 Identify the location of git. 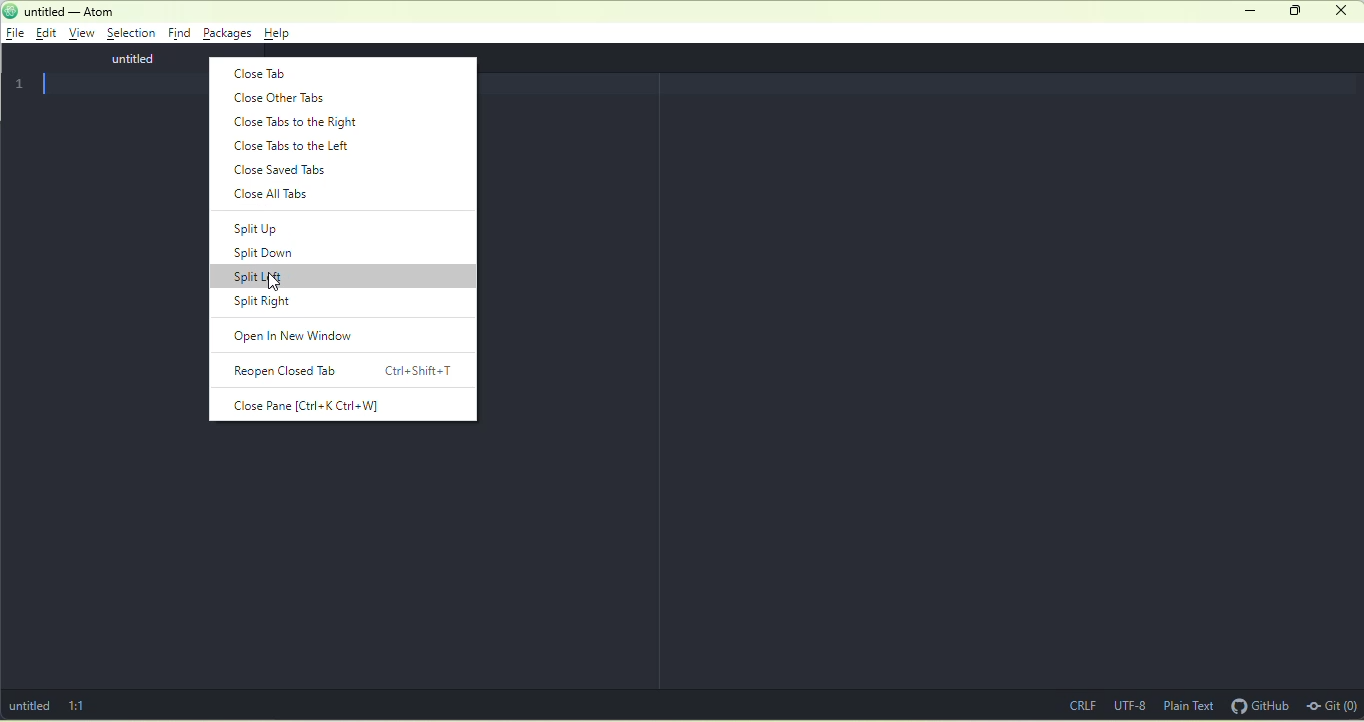
(1332, 704).